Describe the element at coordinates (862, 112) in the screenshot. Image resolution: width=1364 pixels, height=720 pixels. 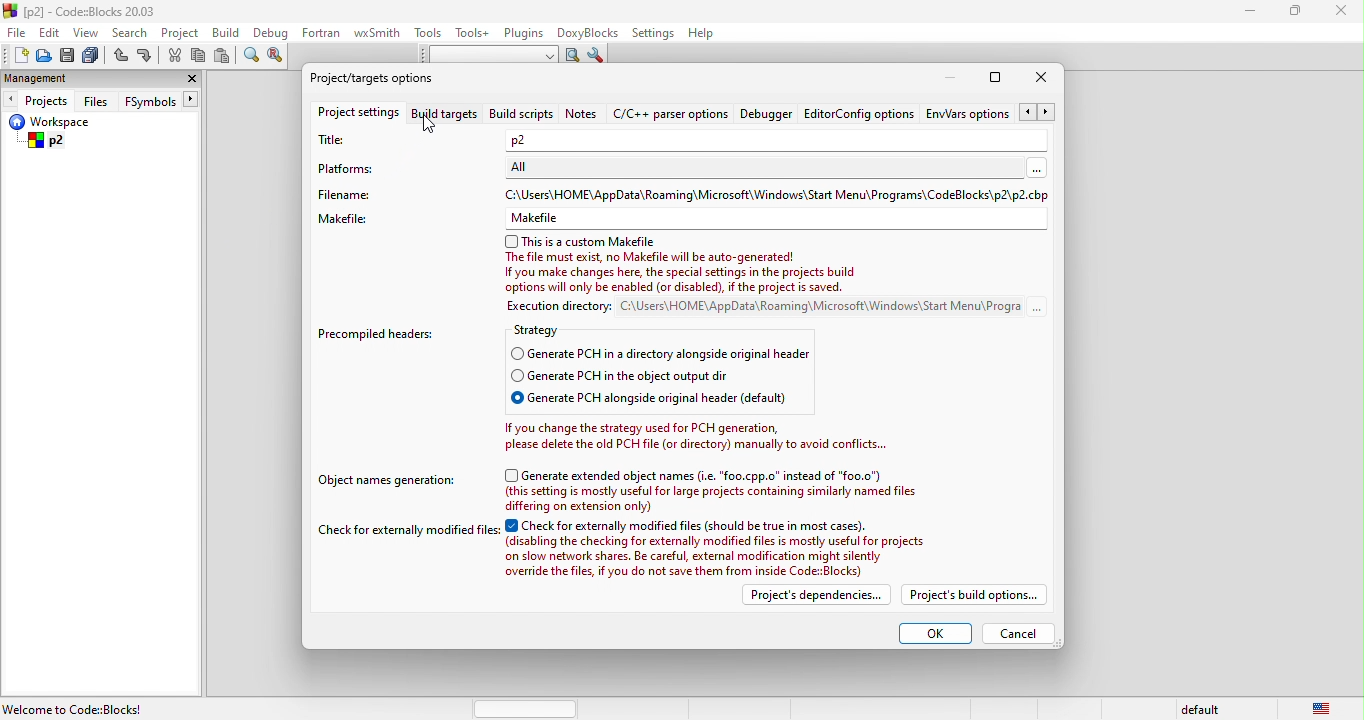
I see `editor config option` at that location.